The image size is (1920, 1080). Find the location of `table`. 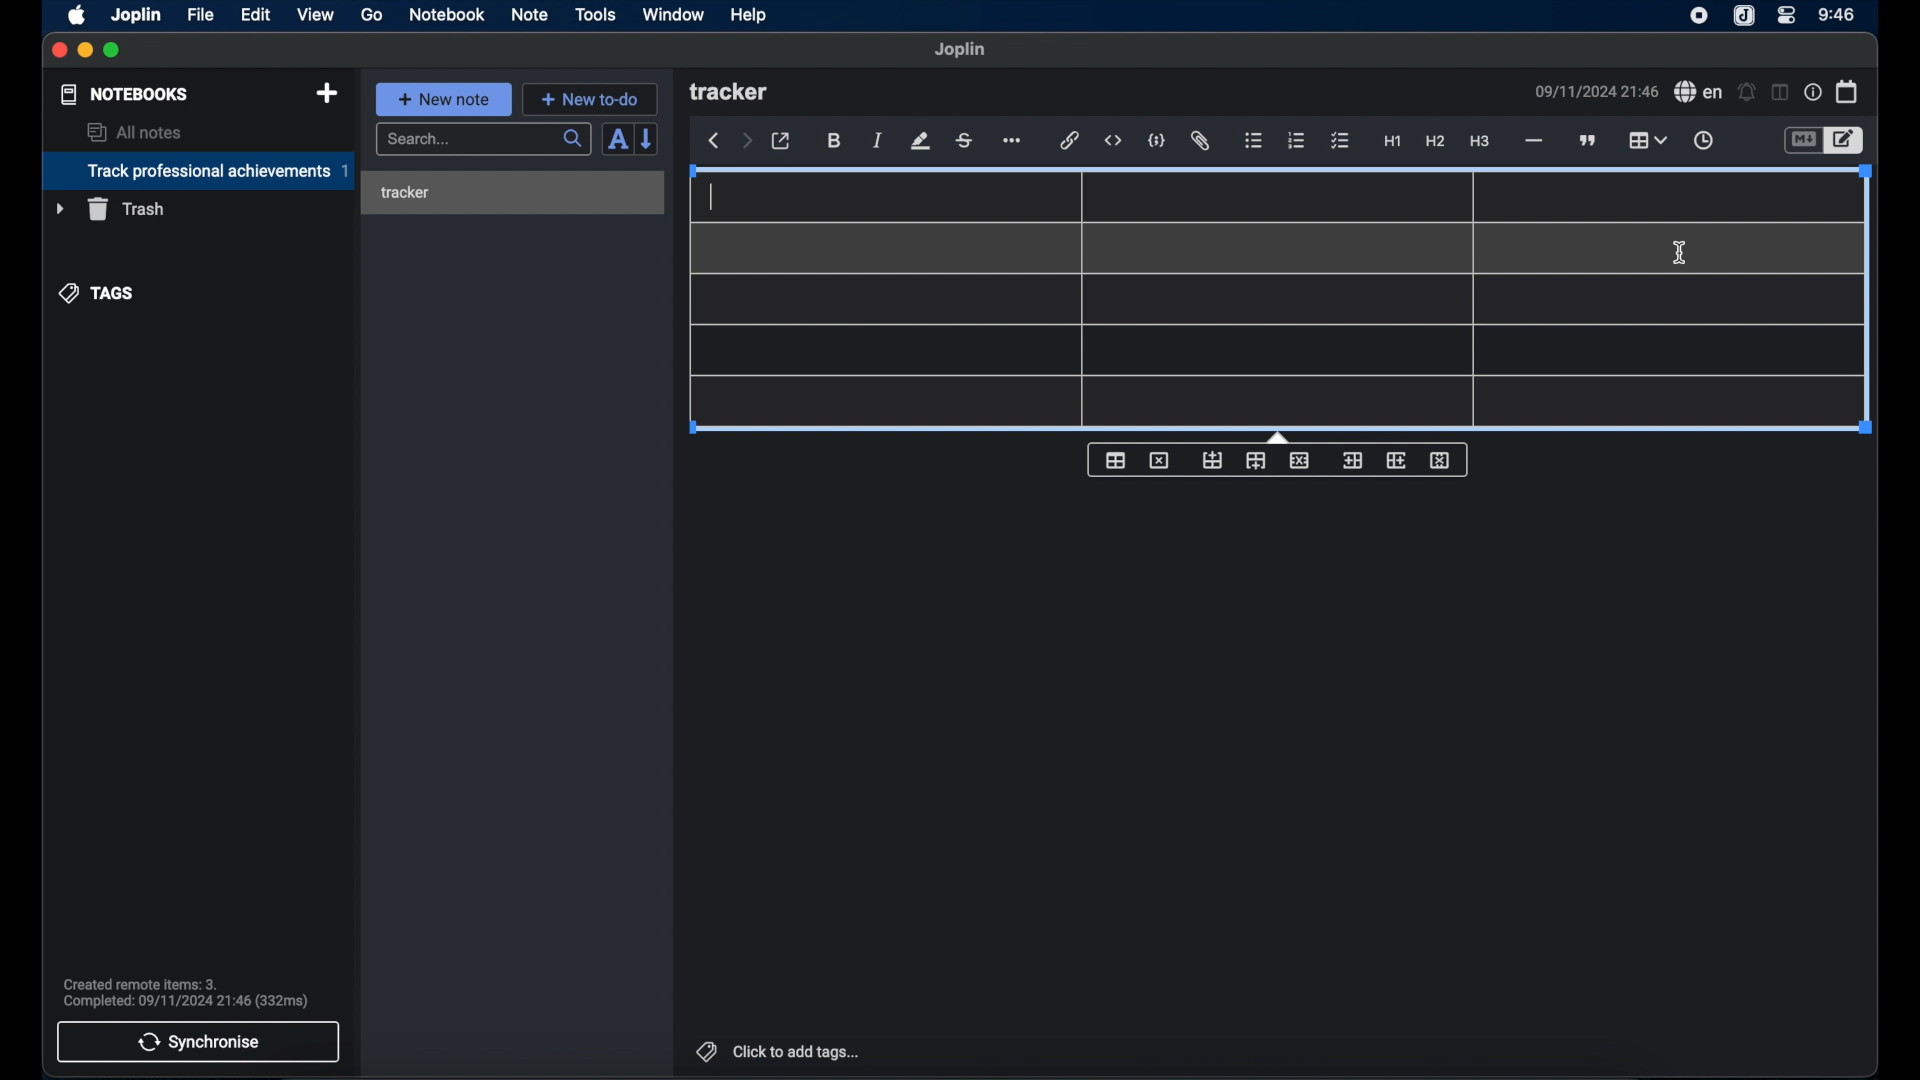

table is located at coordinates (1277, 300).